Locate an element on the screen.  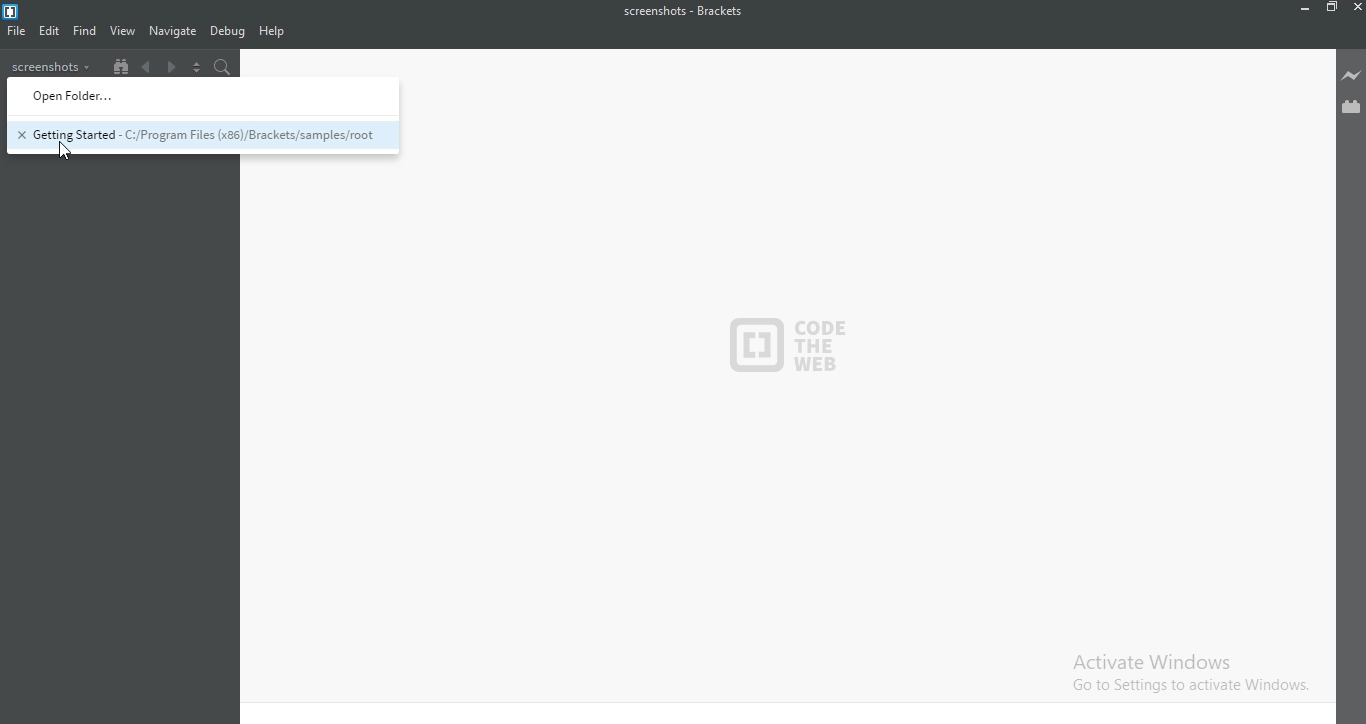
code the web is located at coordinates (787, 346).